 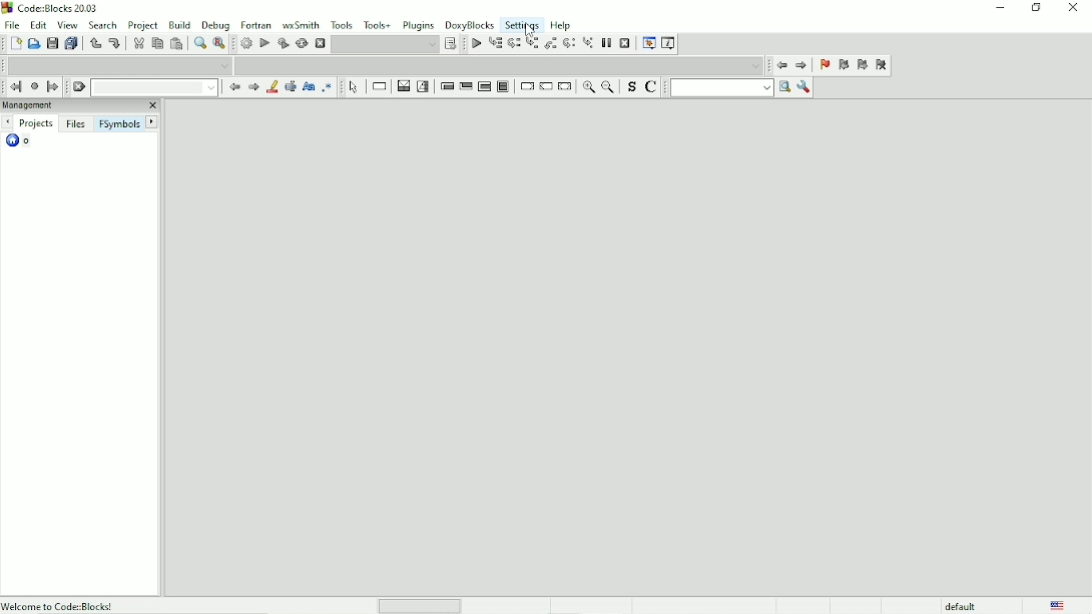 I want to click on Drop down, so click(x=498, y=66).